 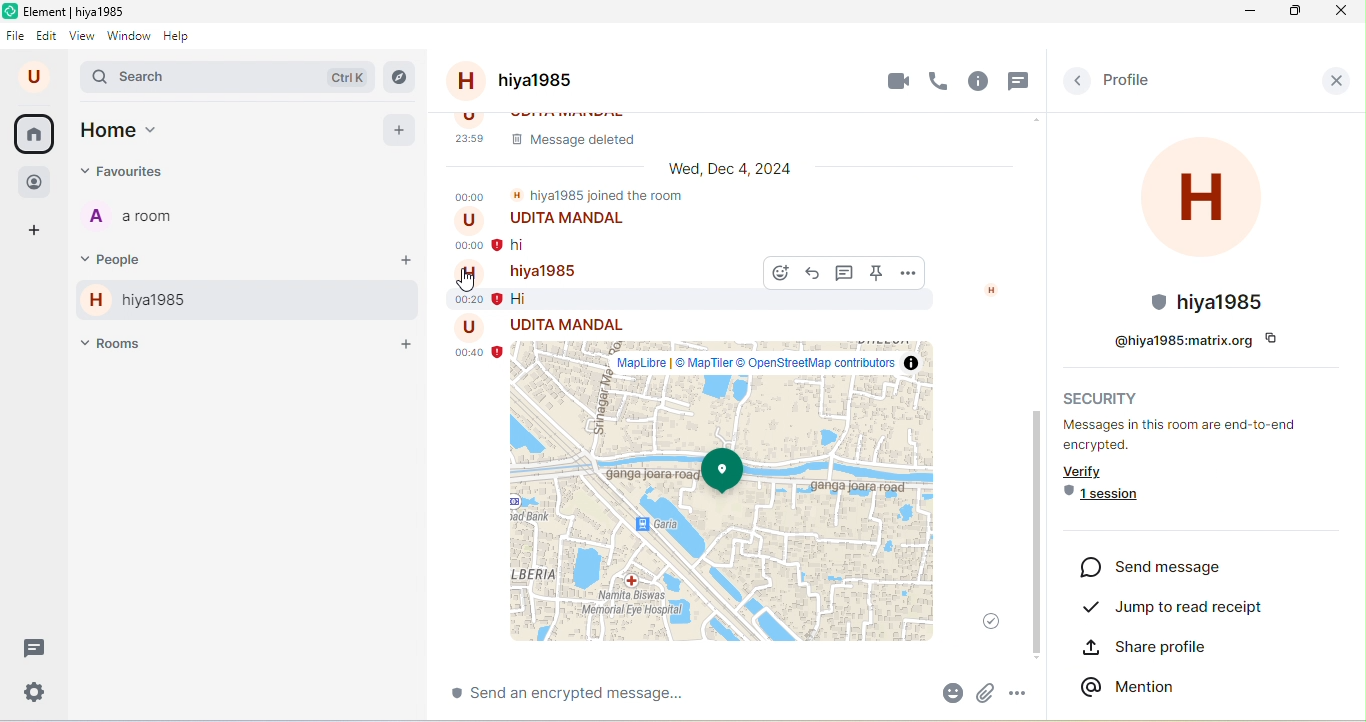 I want to click on location sharing from UDITA MANDAL, so click(x=729, y=483).